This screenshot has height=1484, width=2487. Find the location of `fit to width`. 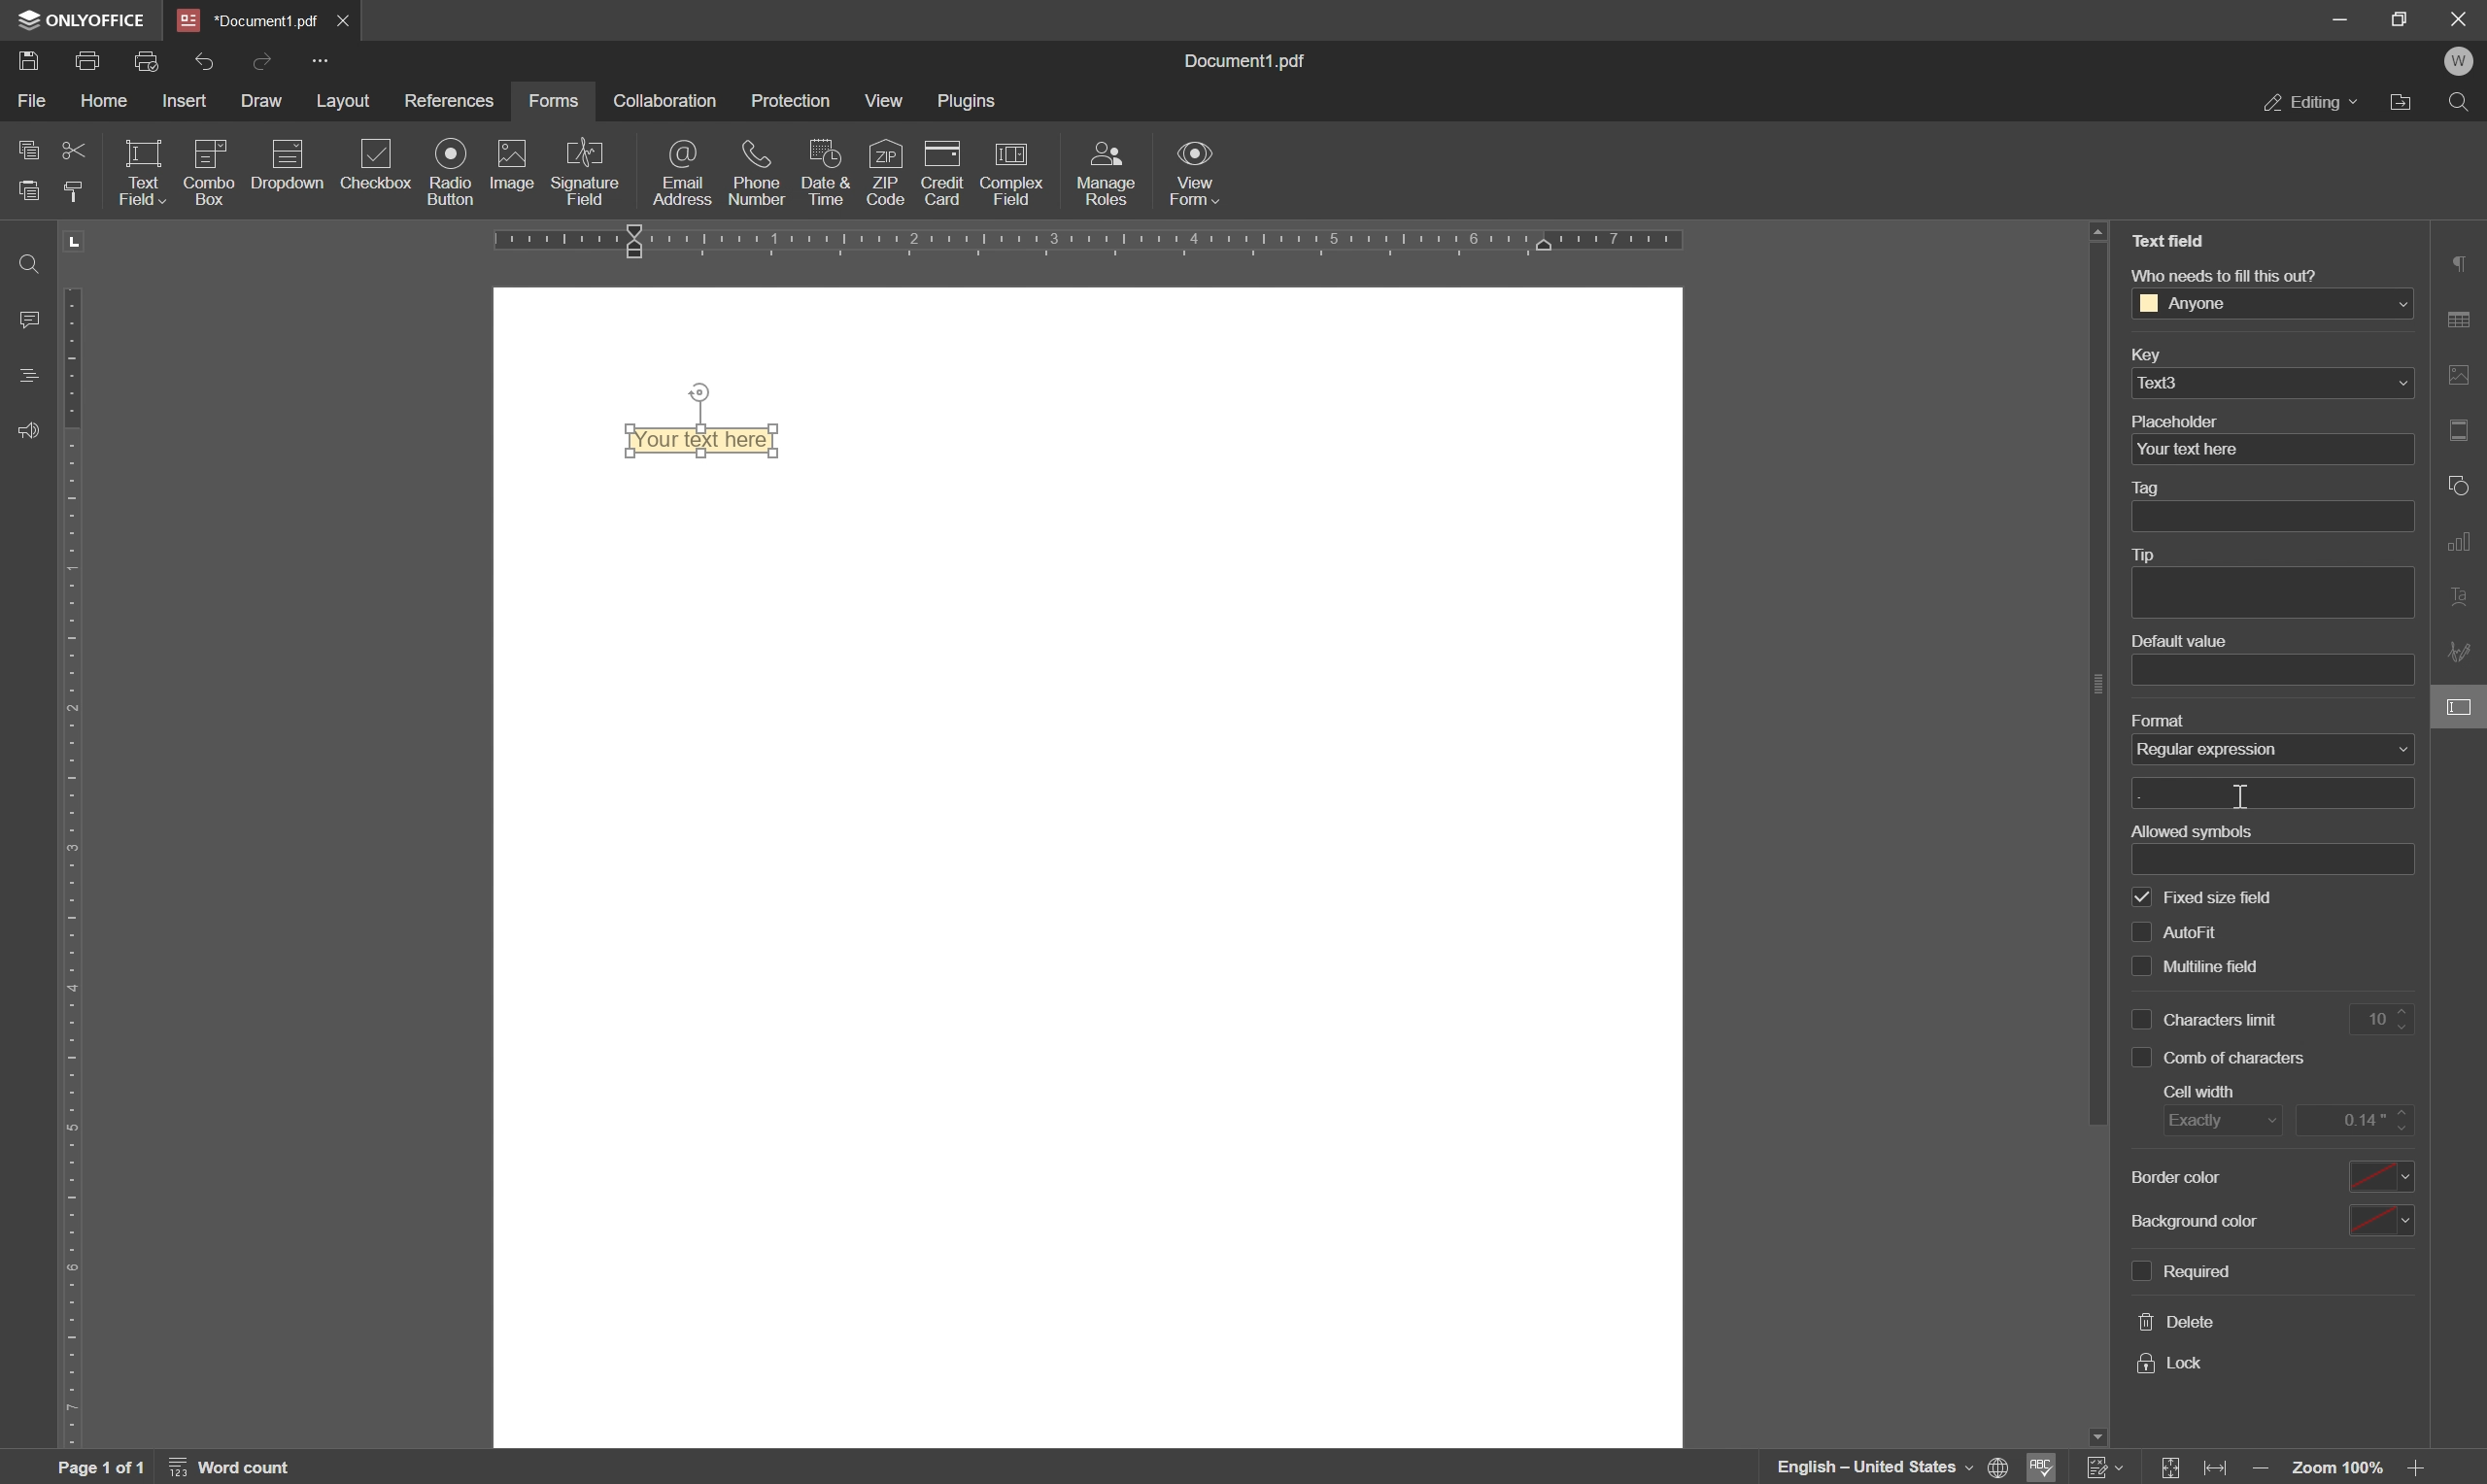

fit to width is located at coordinates (2220, 1470).